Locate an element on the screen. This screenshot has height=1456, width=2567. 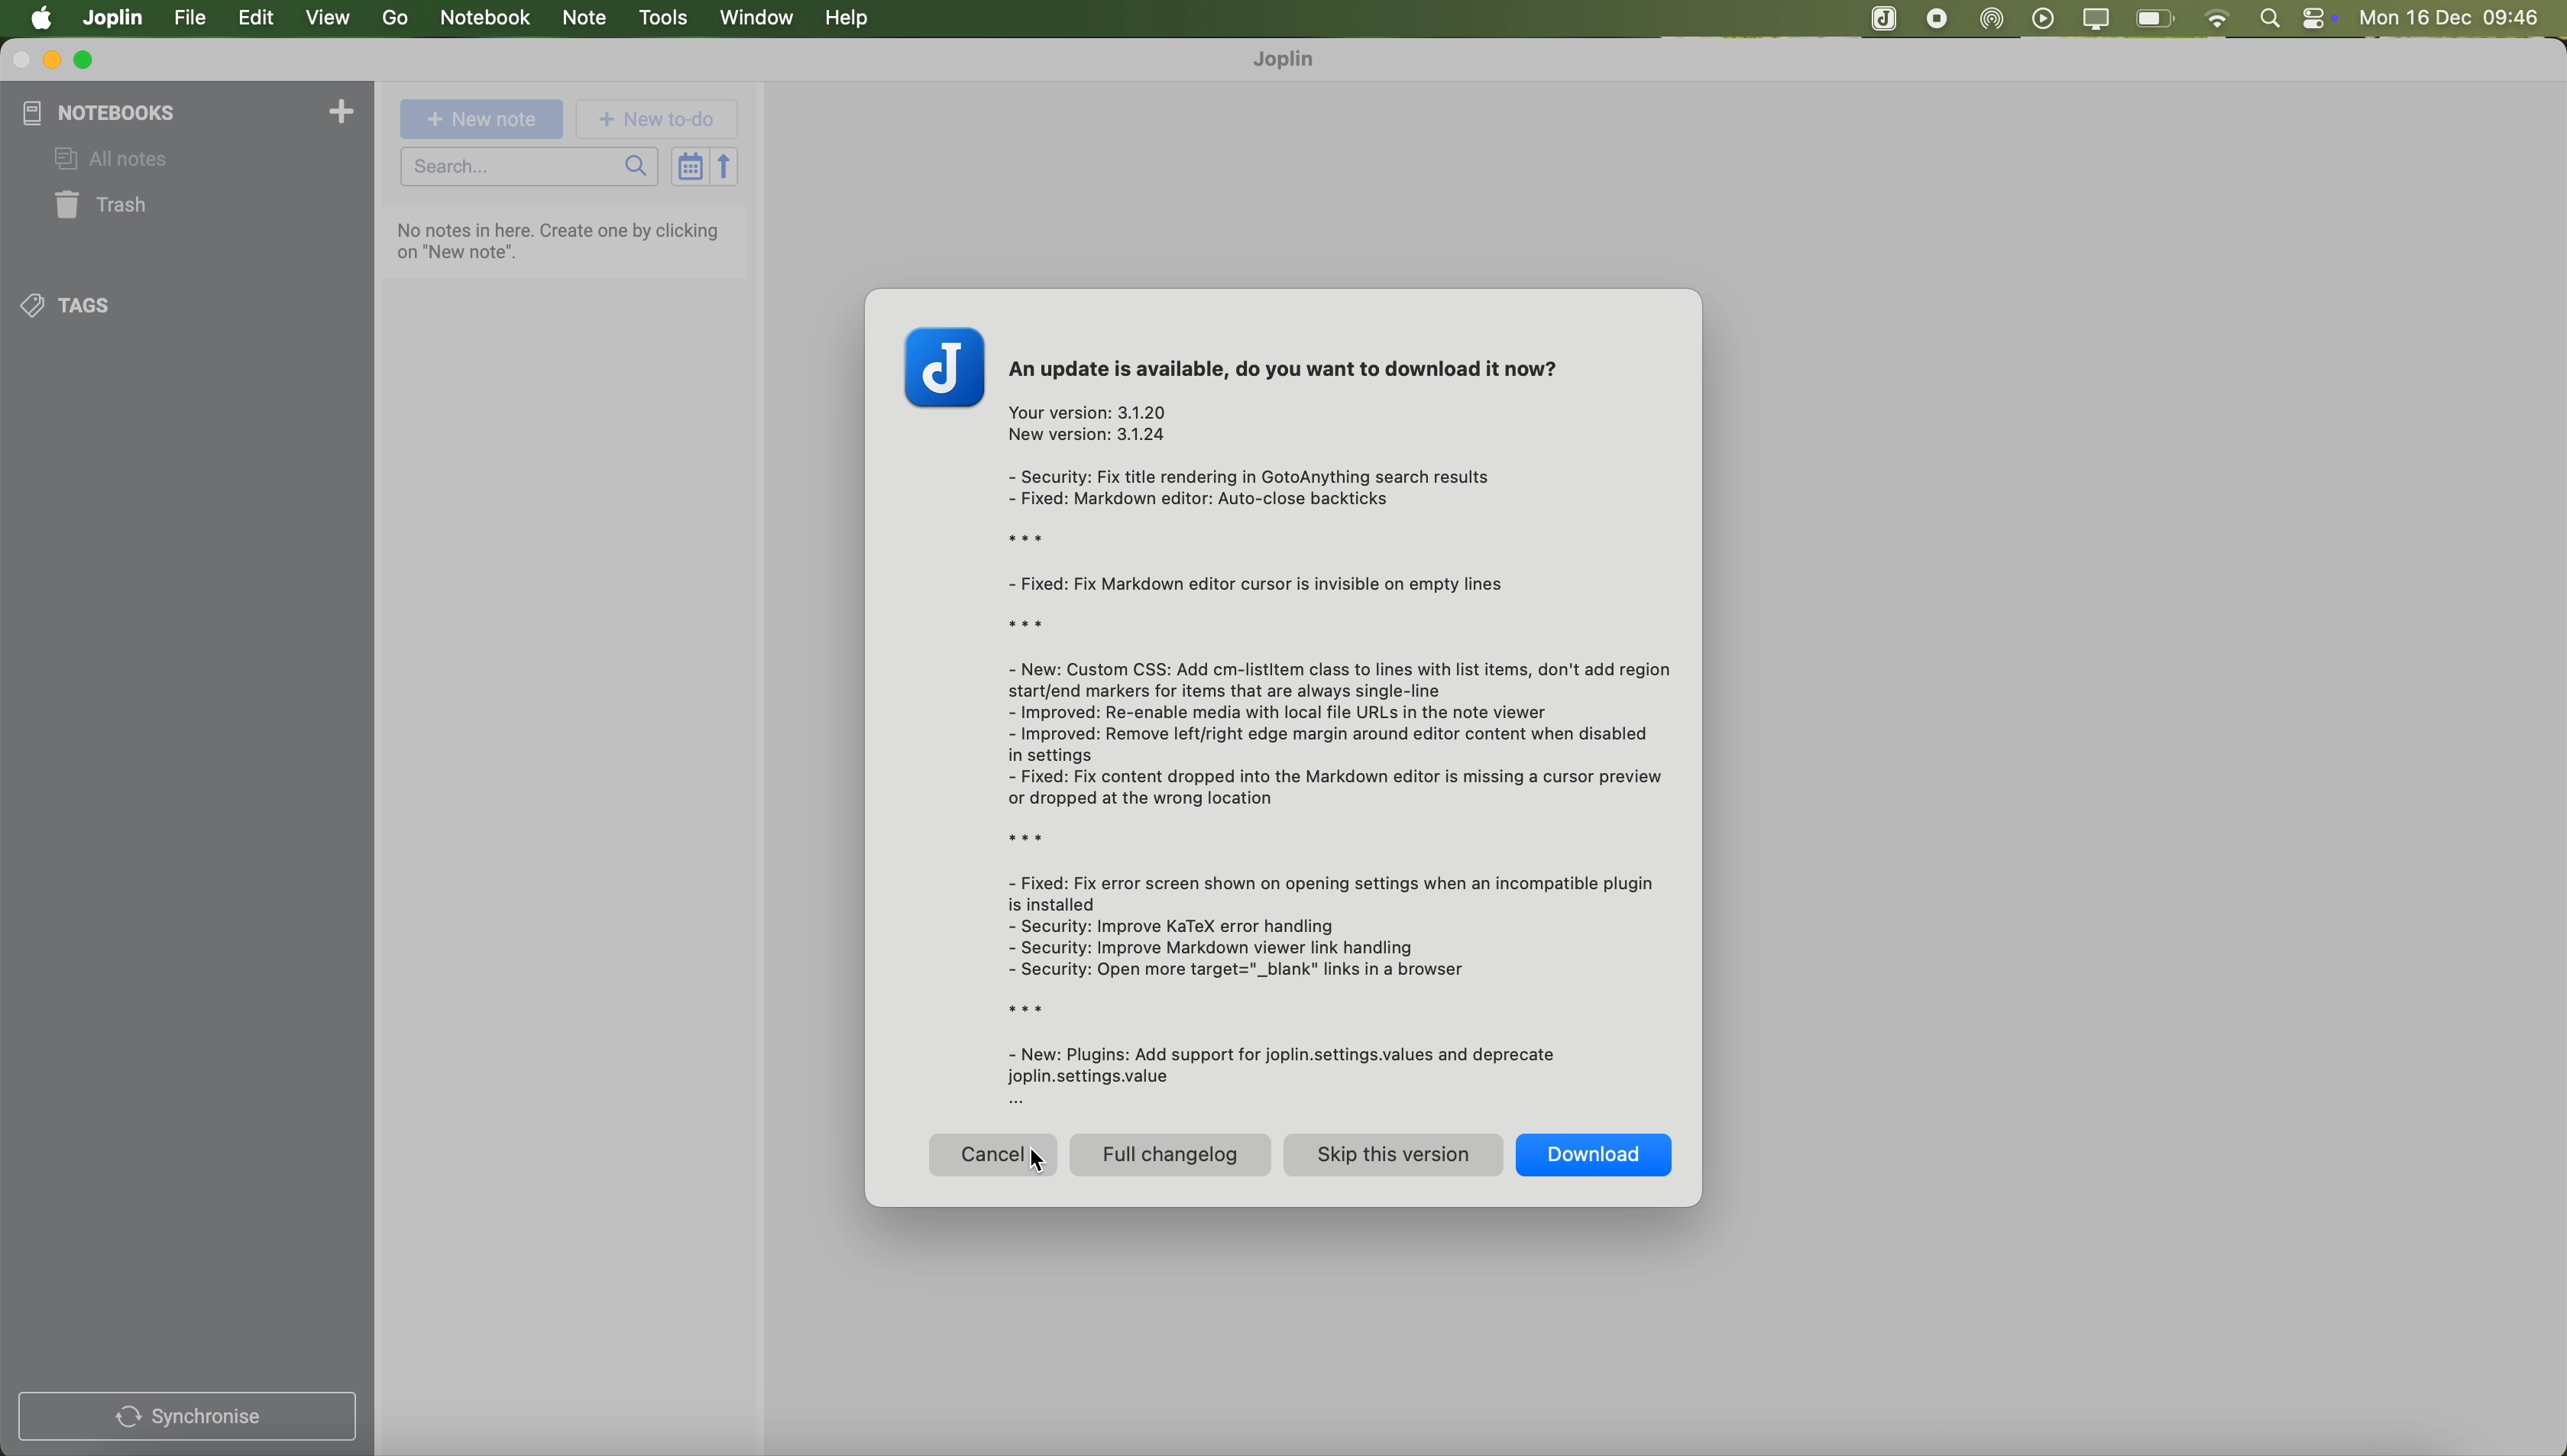
play is located at coordinates (2045, 18).